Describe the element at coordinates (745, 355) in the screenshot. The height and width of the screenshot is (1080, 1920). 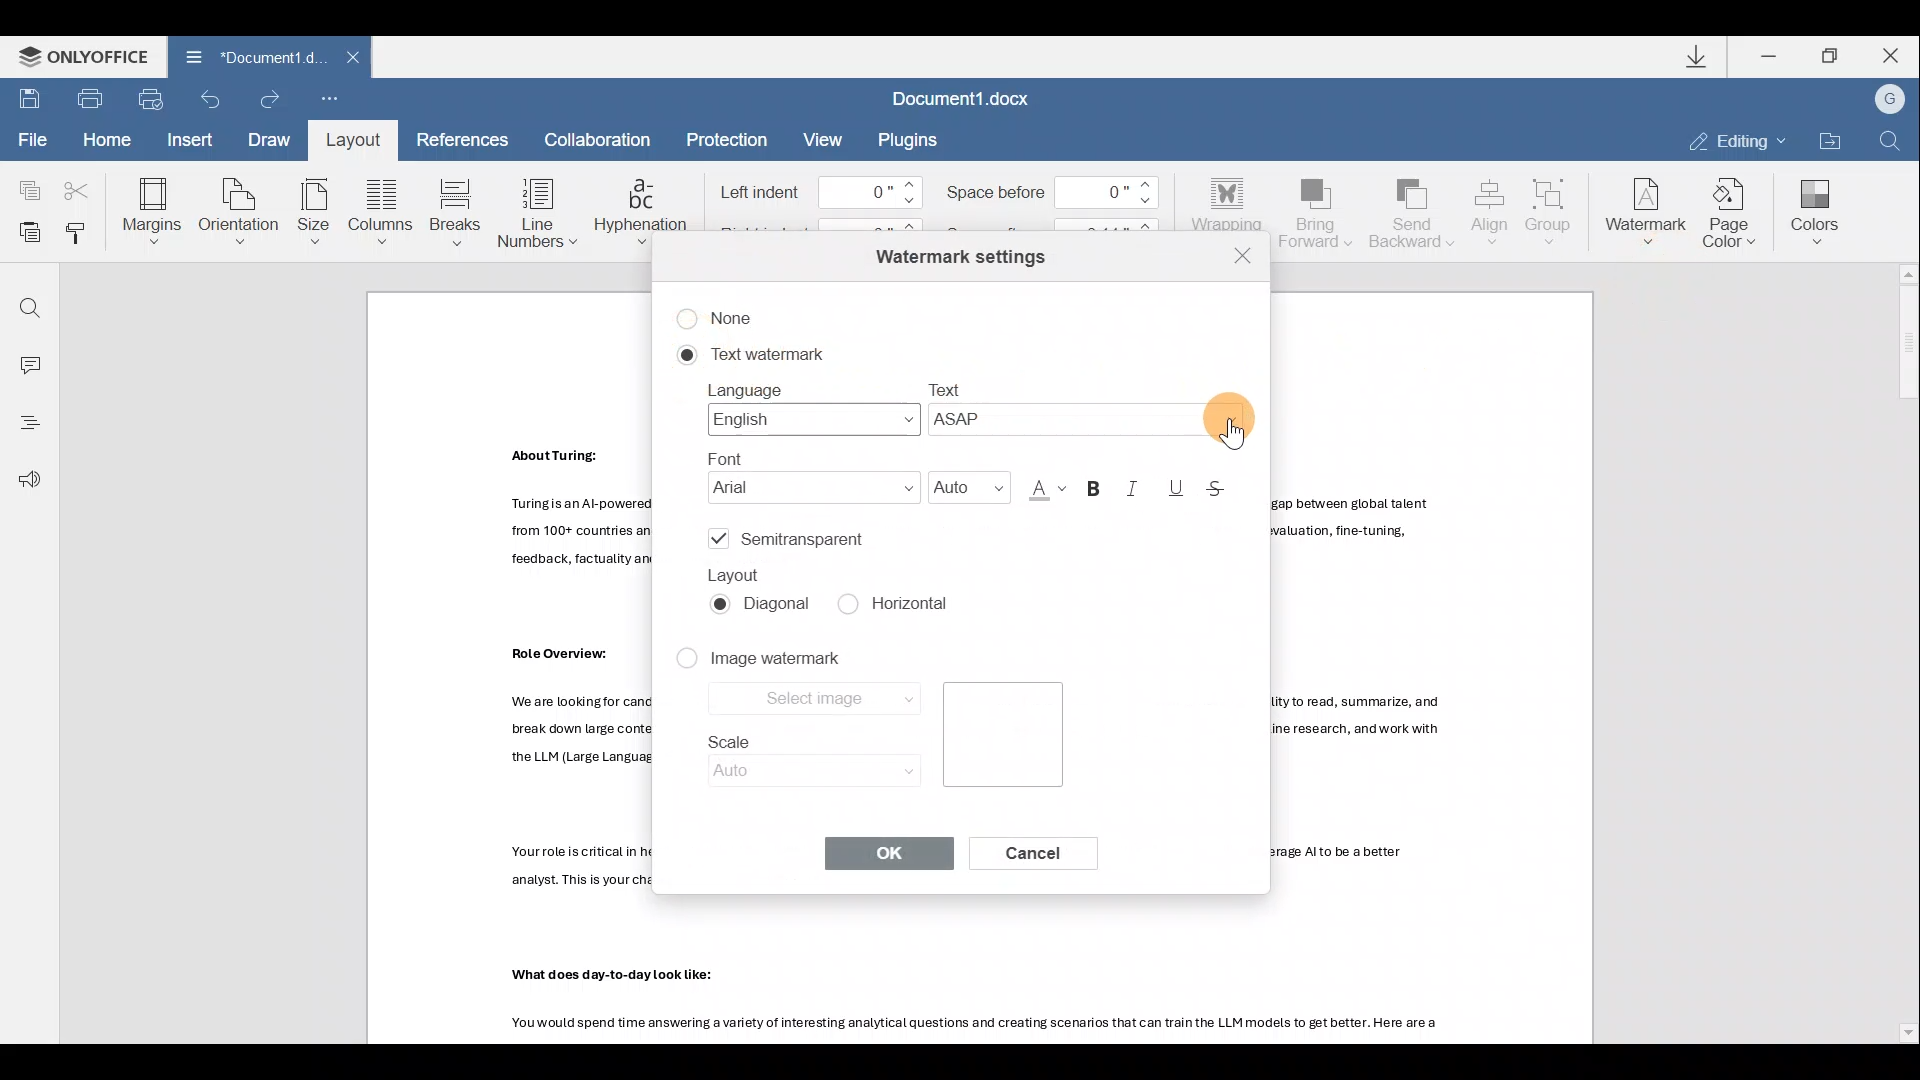
I see `Text watermark` at that location.